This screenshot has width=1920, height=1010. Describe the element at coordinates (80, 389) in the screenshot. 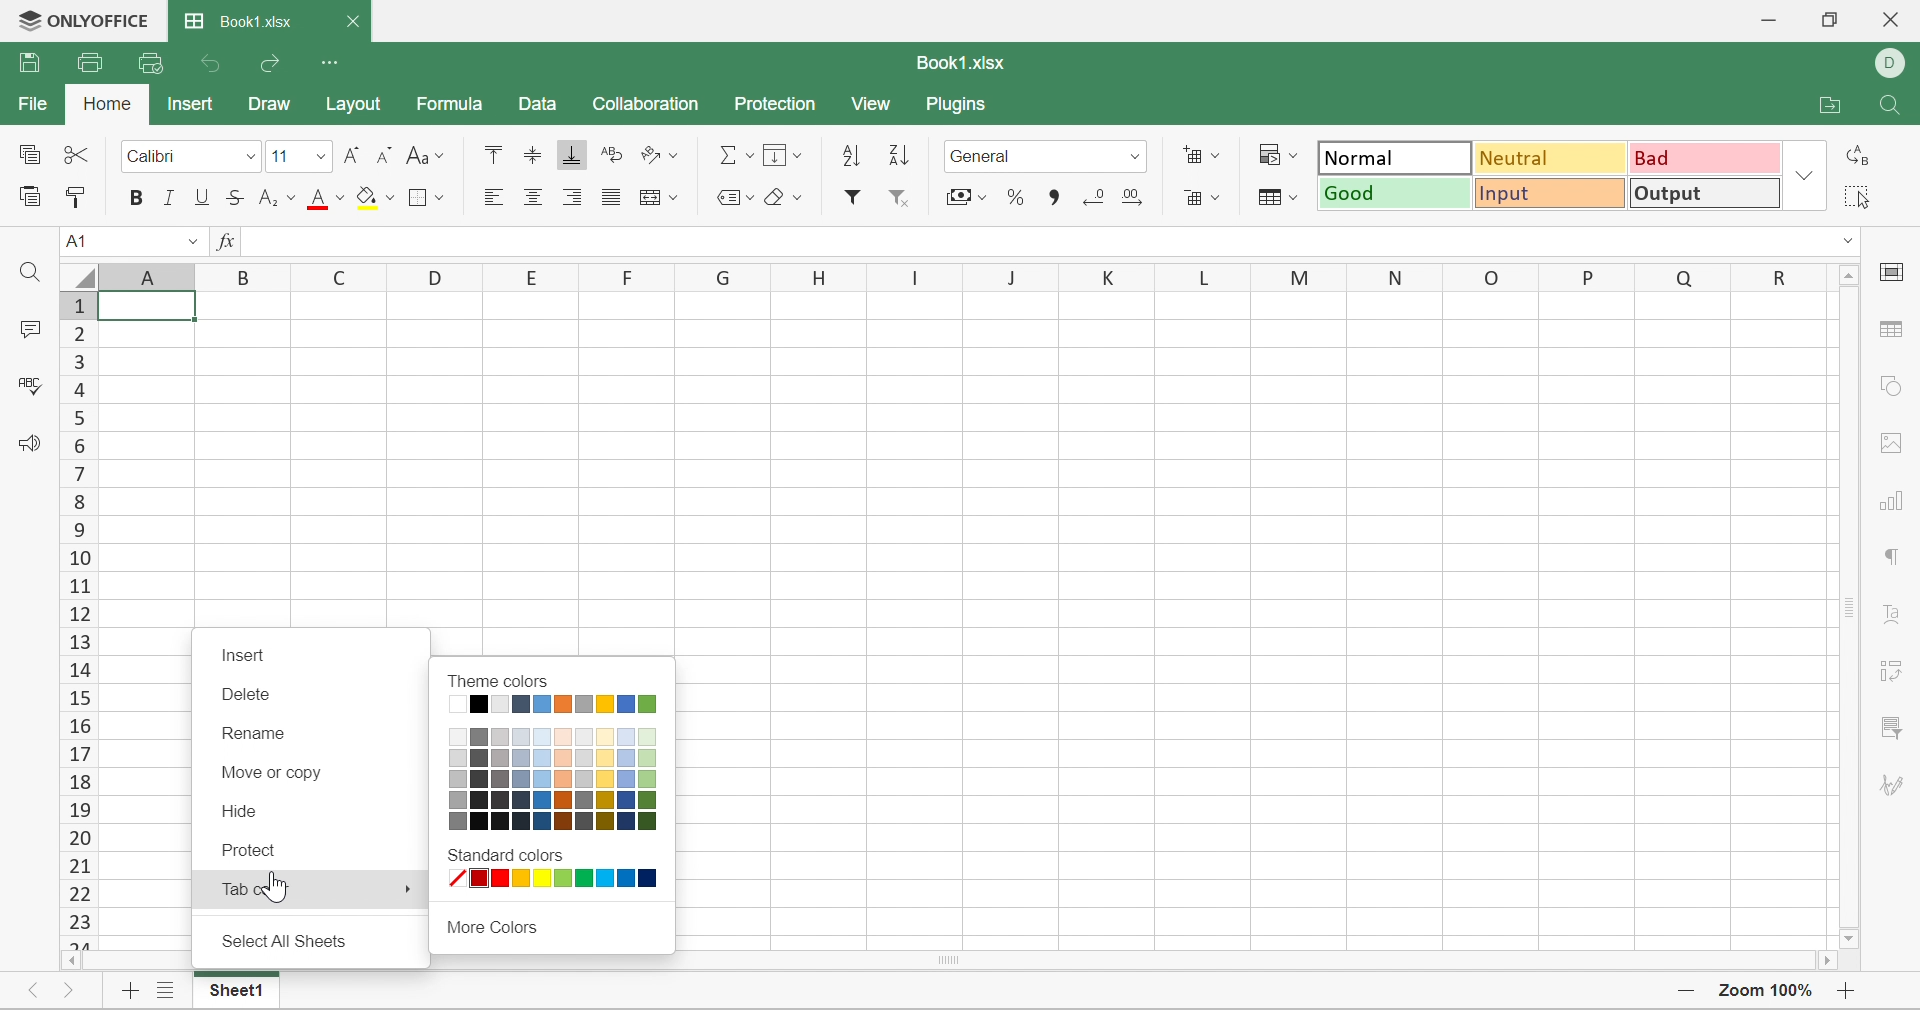

I see `4` at that location.